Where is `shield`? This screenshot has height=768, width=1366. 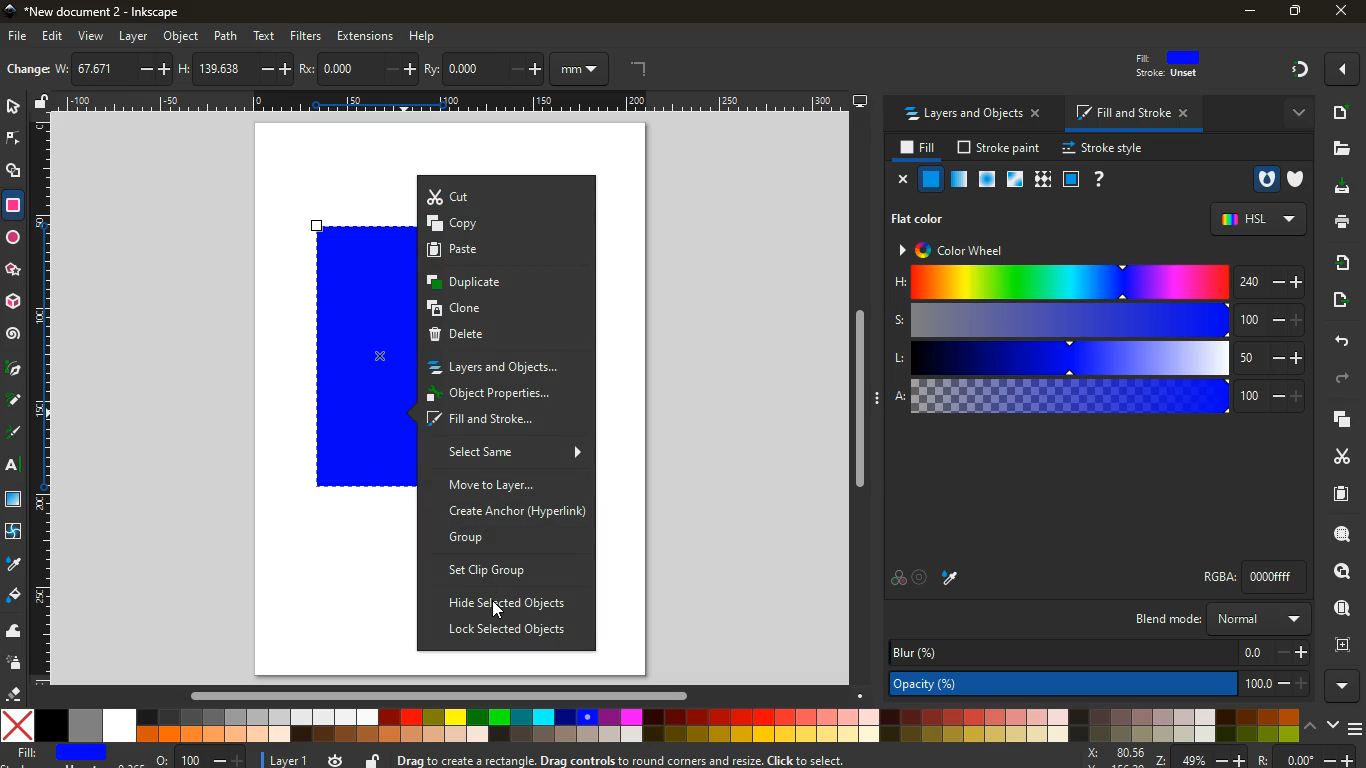 shield is located at coordinates (1293, 179).